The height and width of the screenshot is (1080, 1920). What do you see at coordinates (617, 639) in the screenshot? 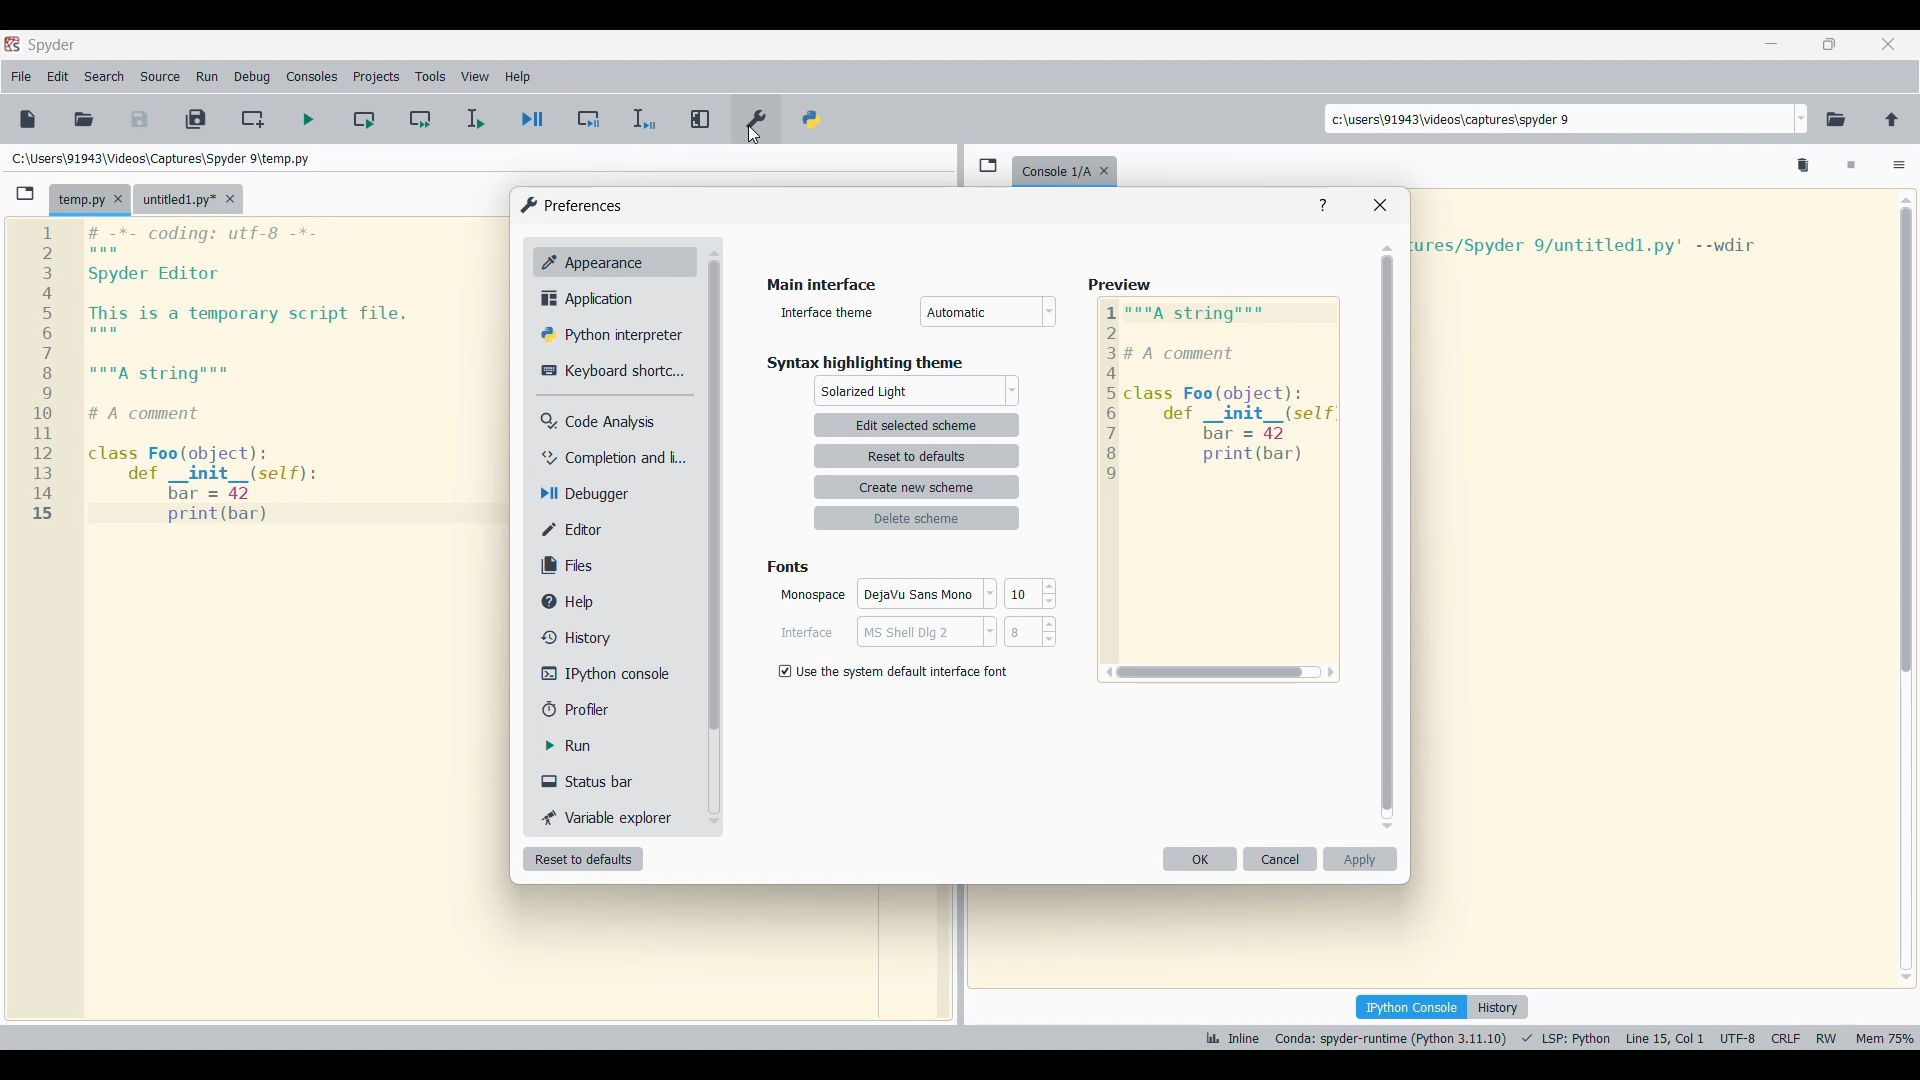
I see `History` at bounding box center [617, 639].